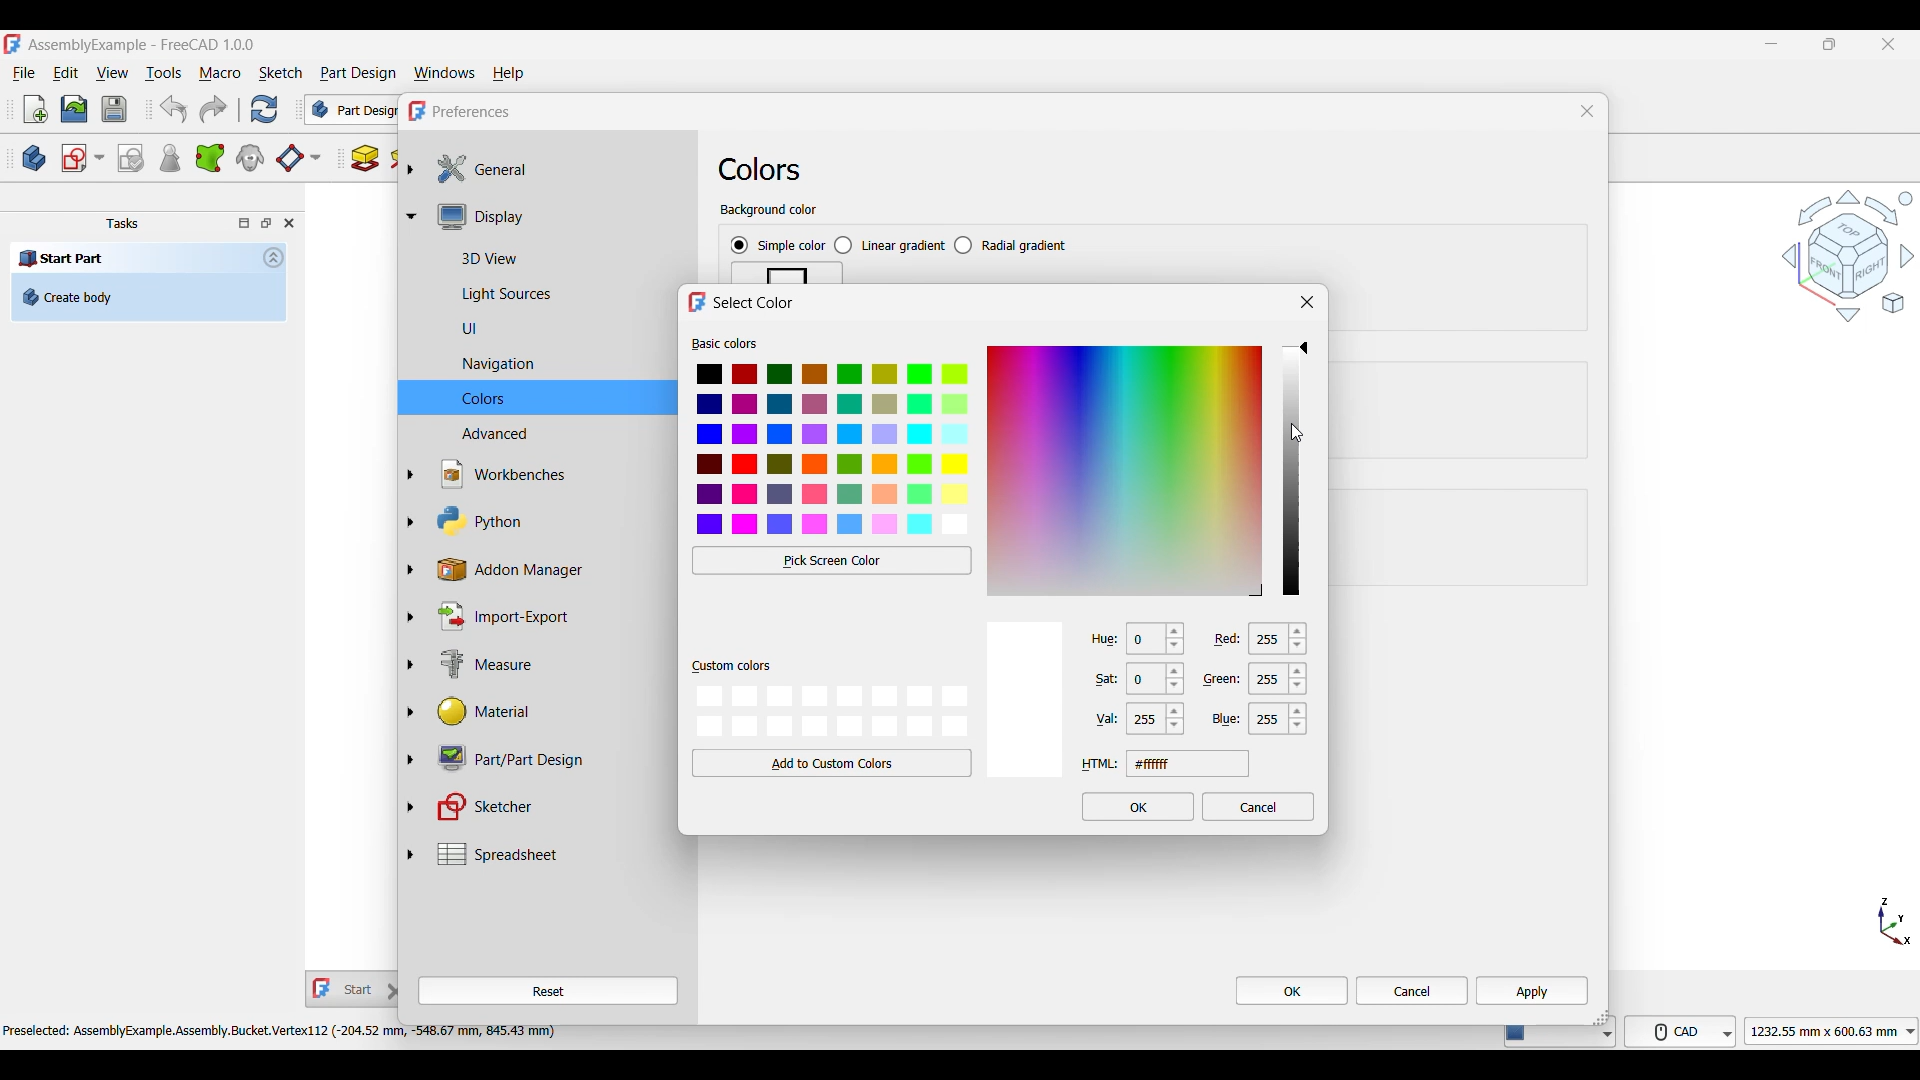 This screenshot has width=1920, height=1080. Describe the element at coordinates (1304, 348) in the screenshot. I see `Color picker` at that location.